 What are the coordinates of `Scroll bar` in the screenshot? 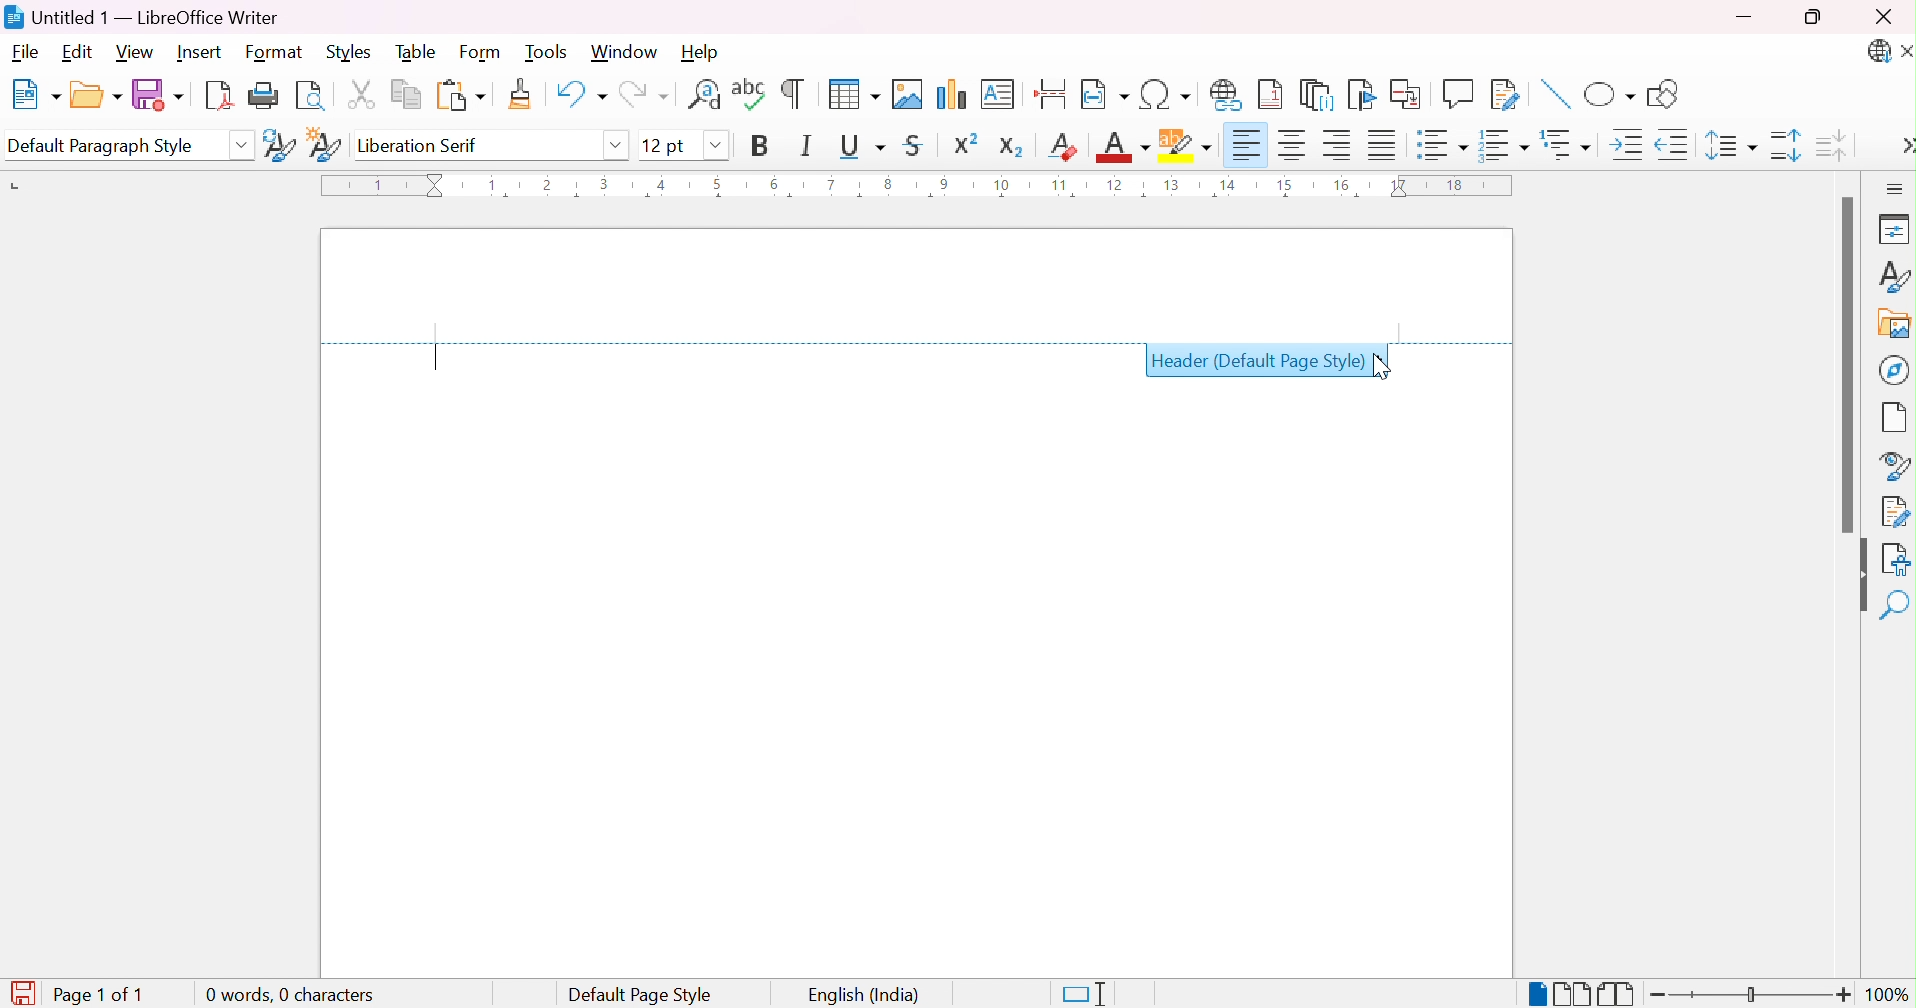 It's located at (1848, 363).